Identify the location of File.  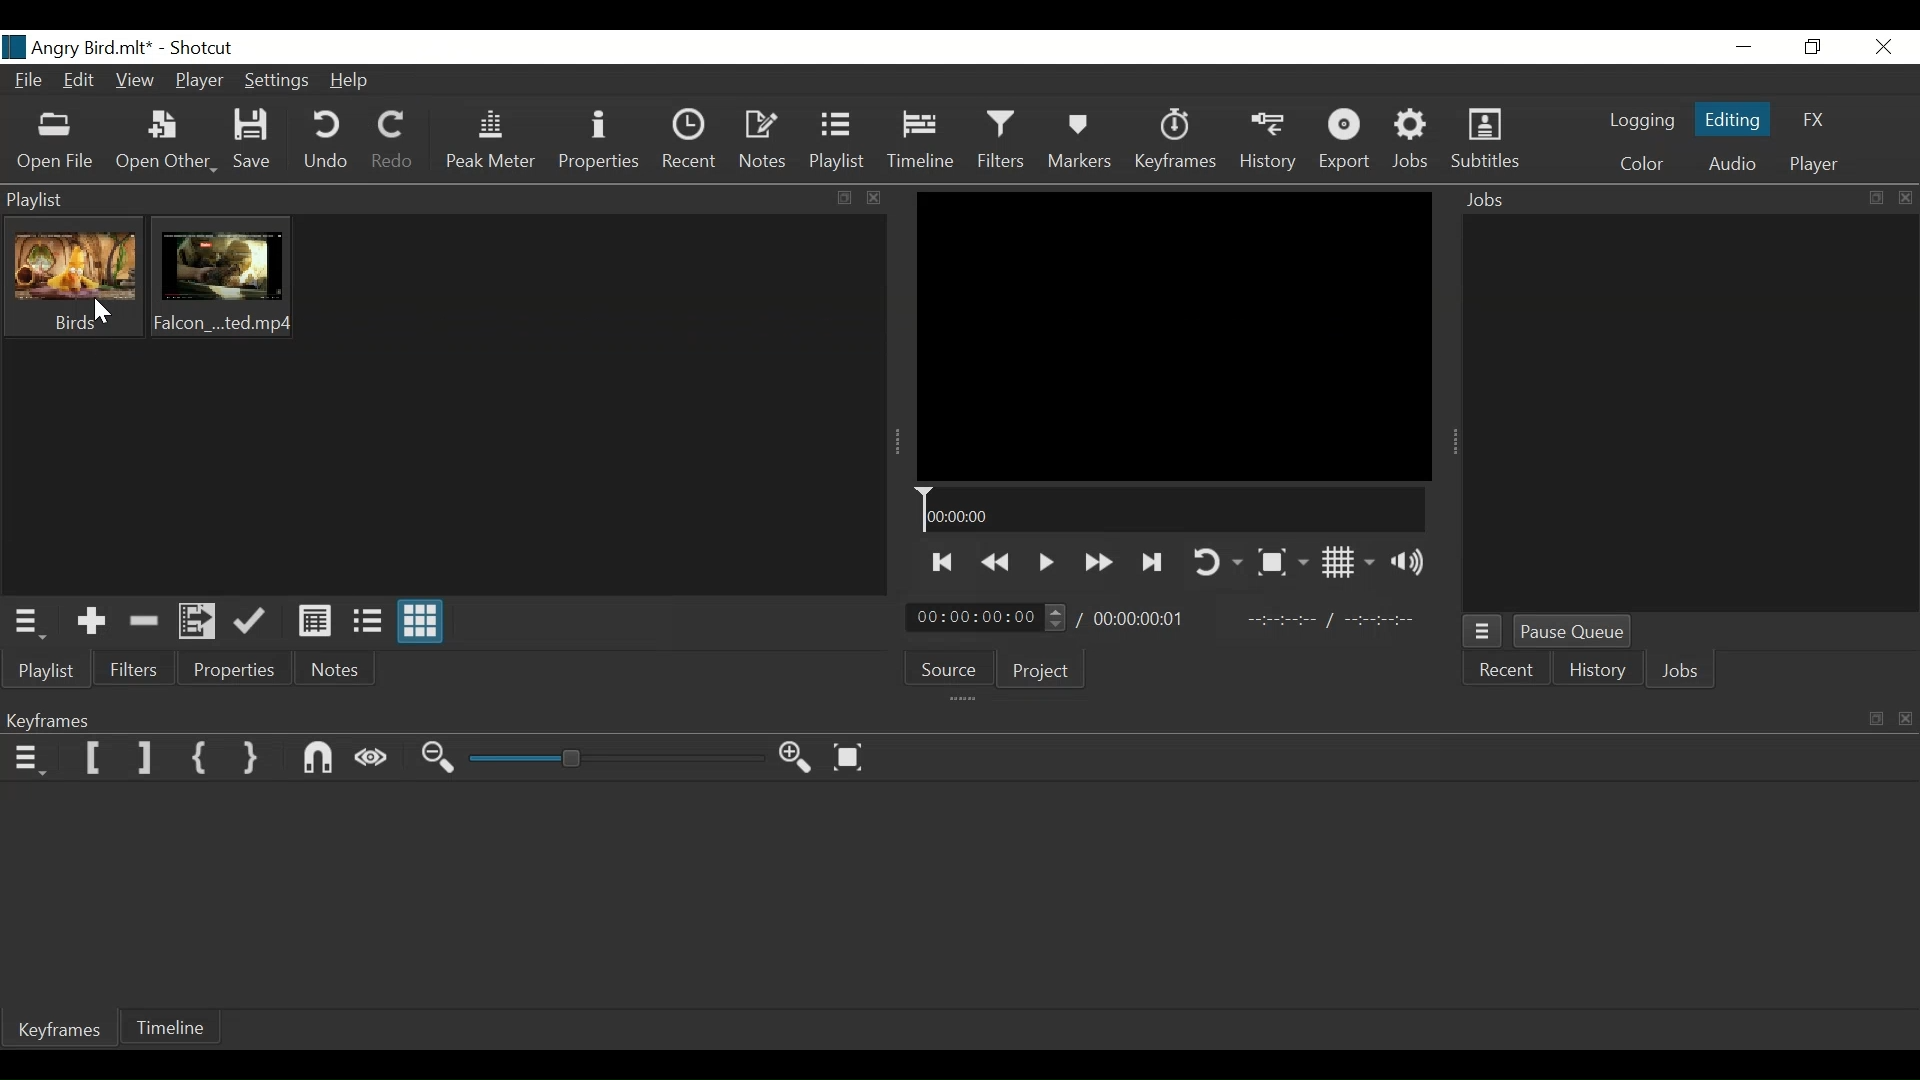
(29, 82).